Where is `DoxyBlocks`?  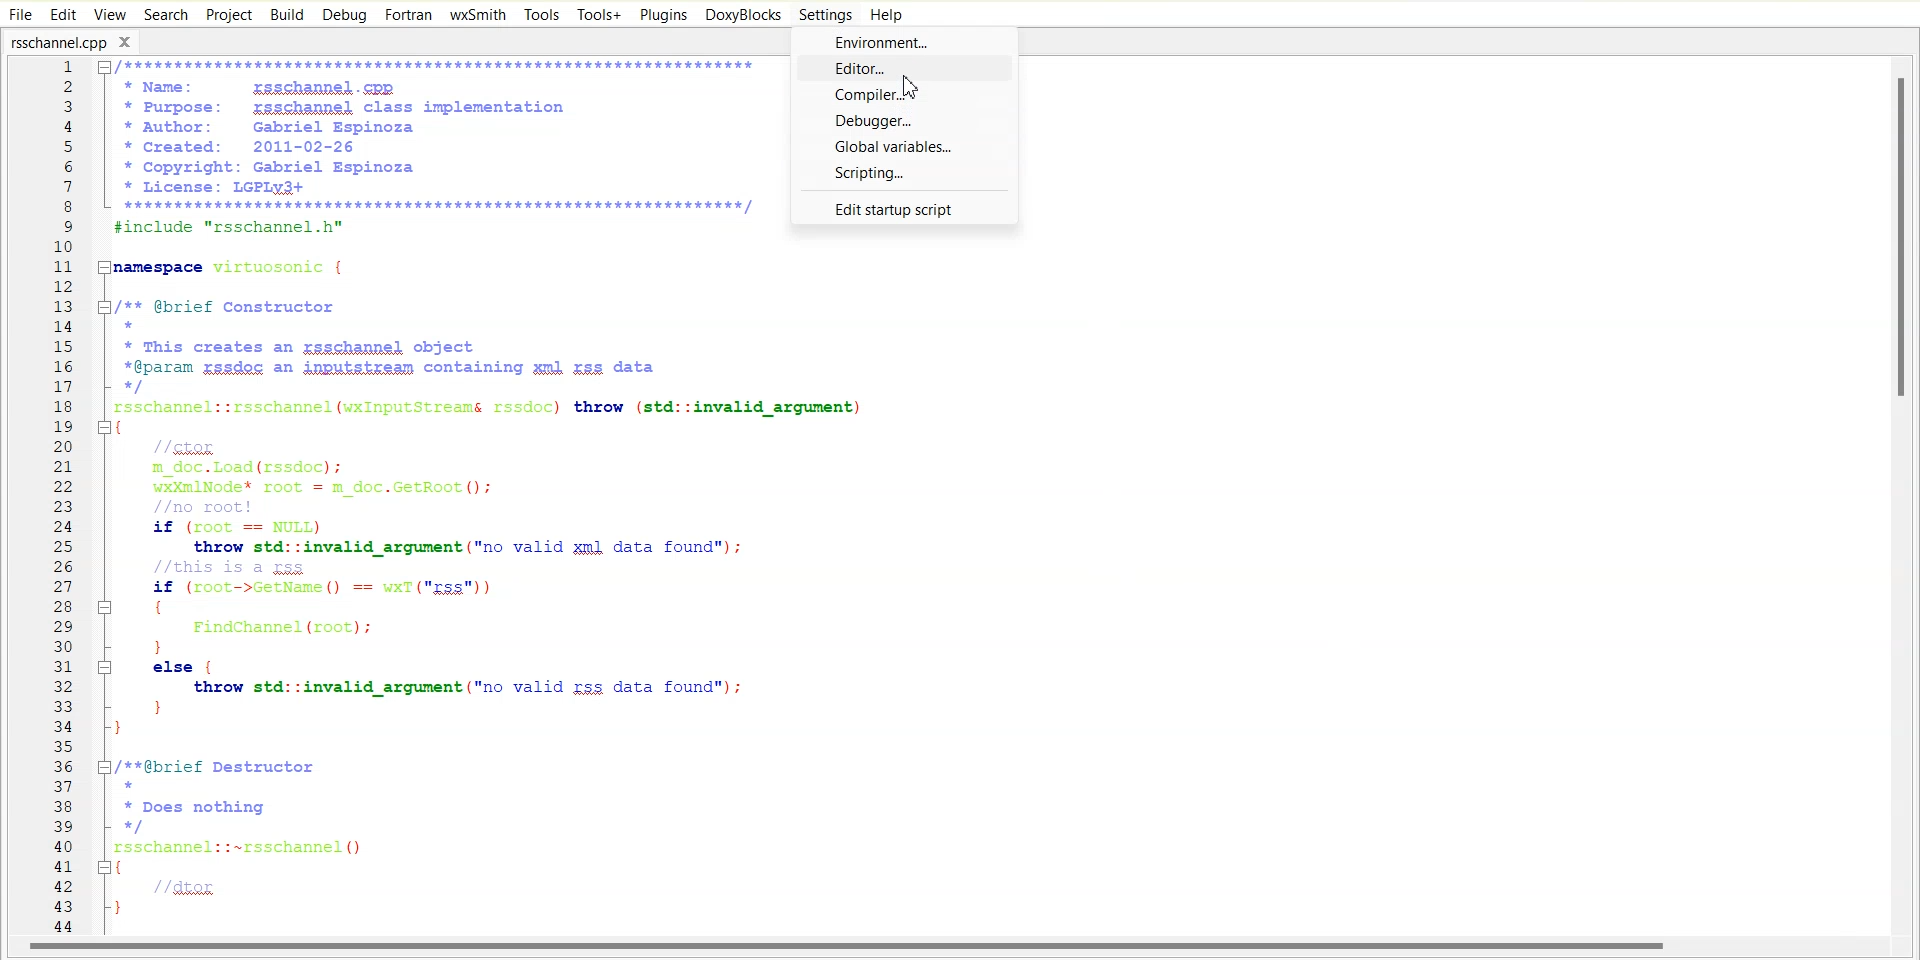
DoxyBlocks is located at coordinates (742, 15).